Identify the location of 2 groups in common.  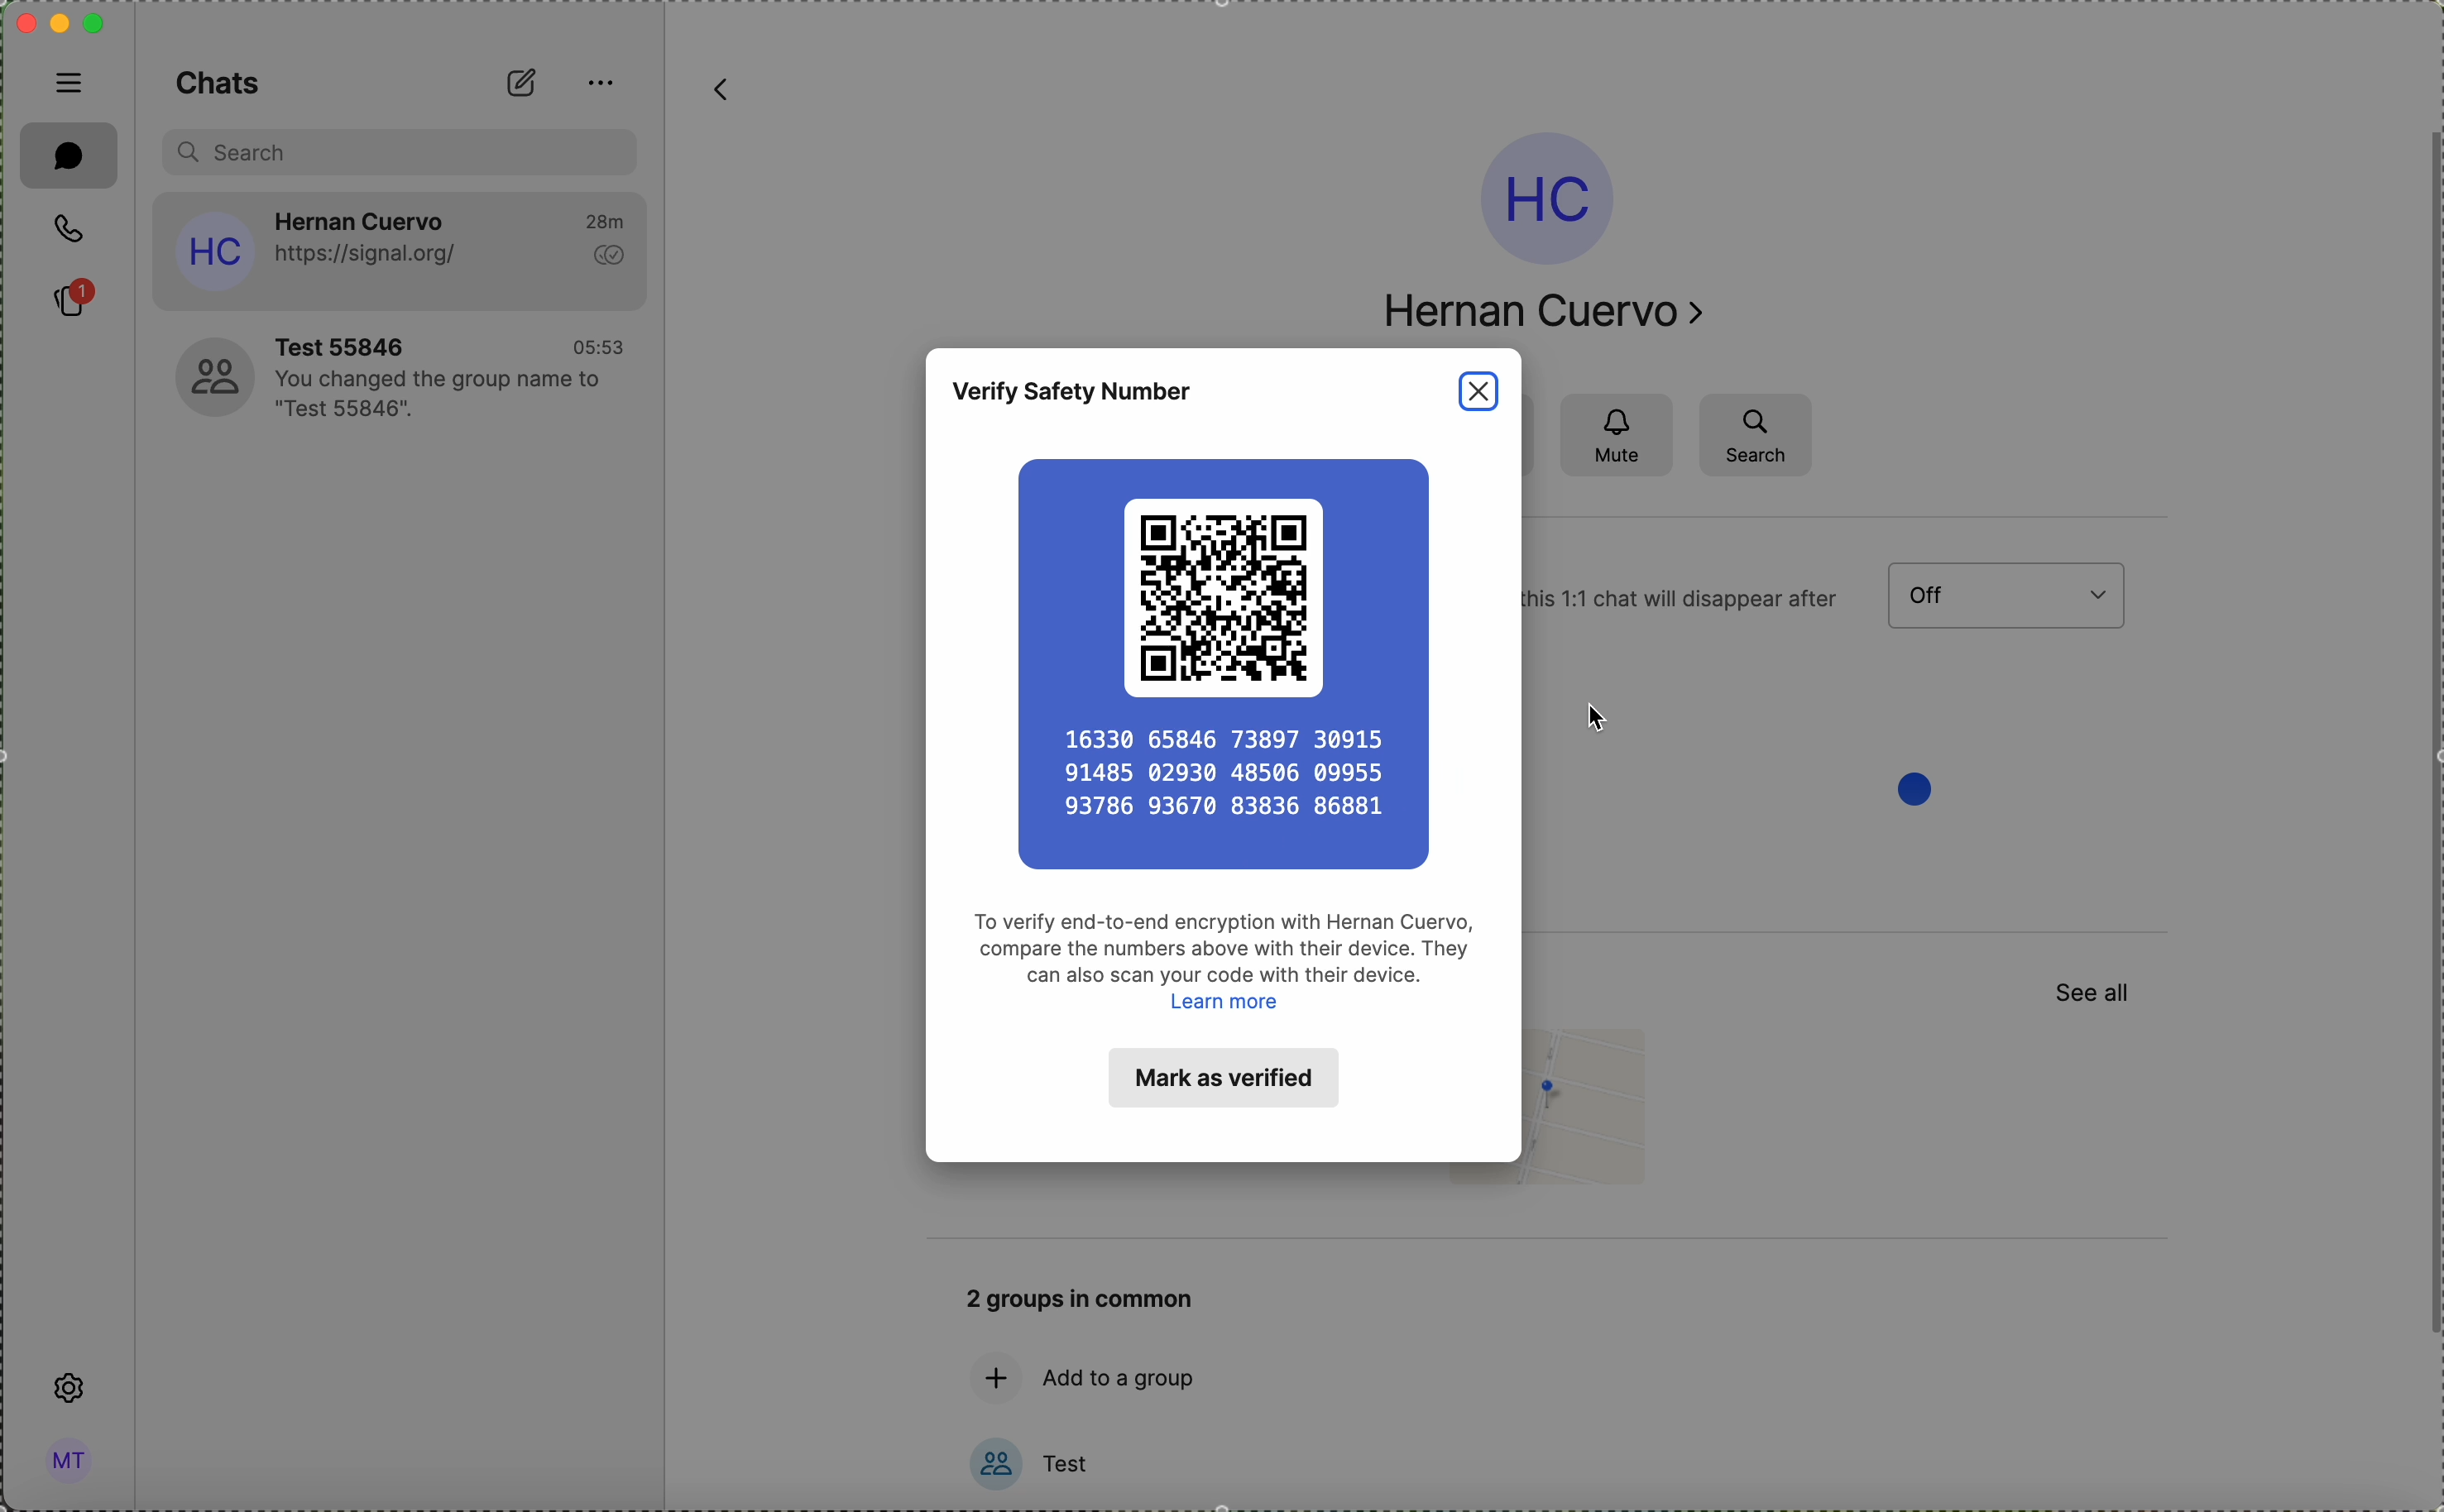
(1081, 1298).